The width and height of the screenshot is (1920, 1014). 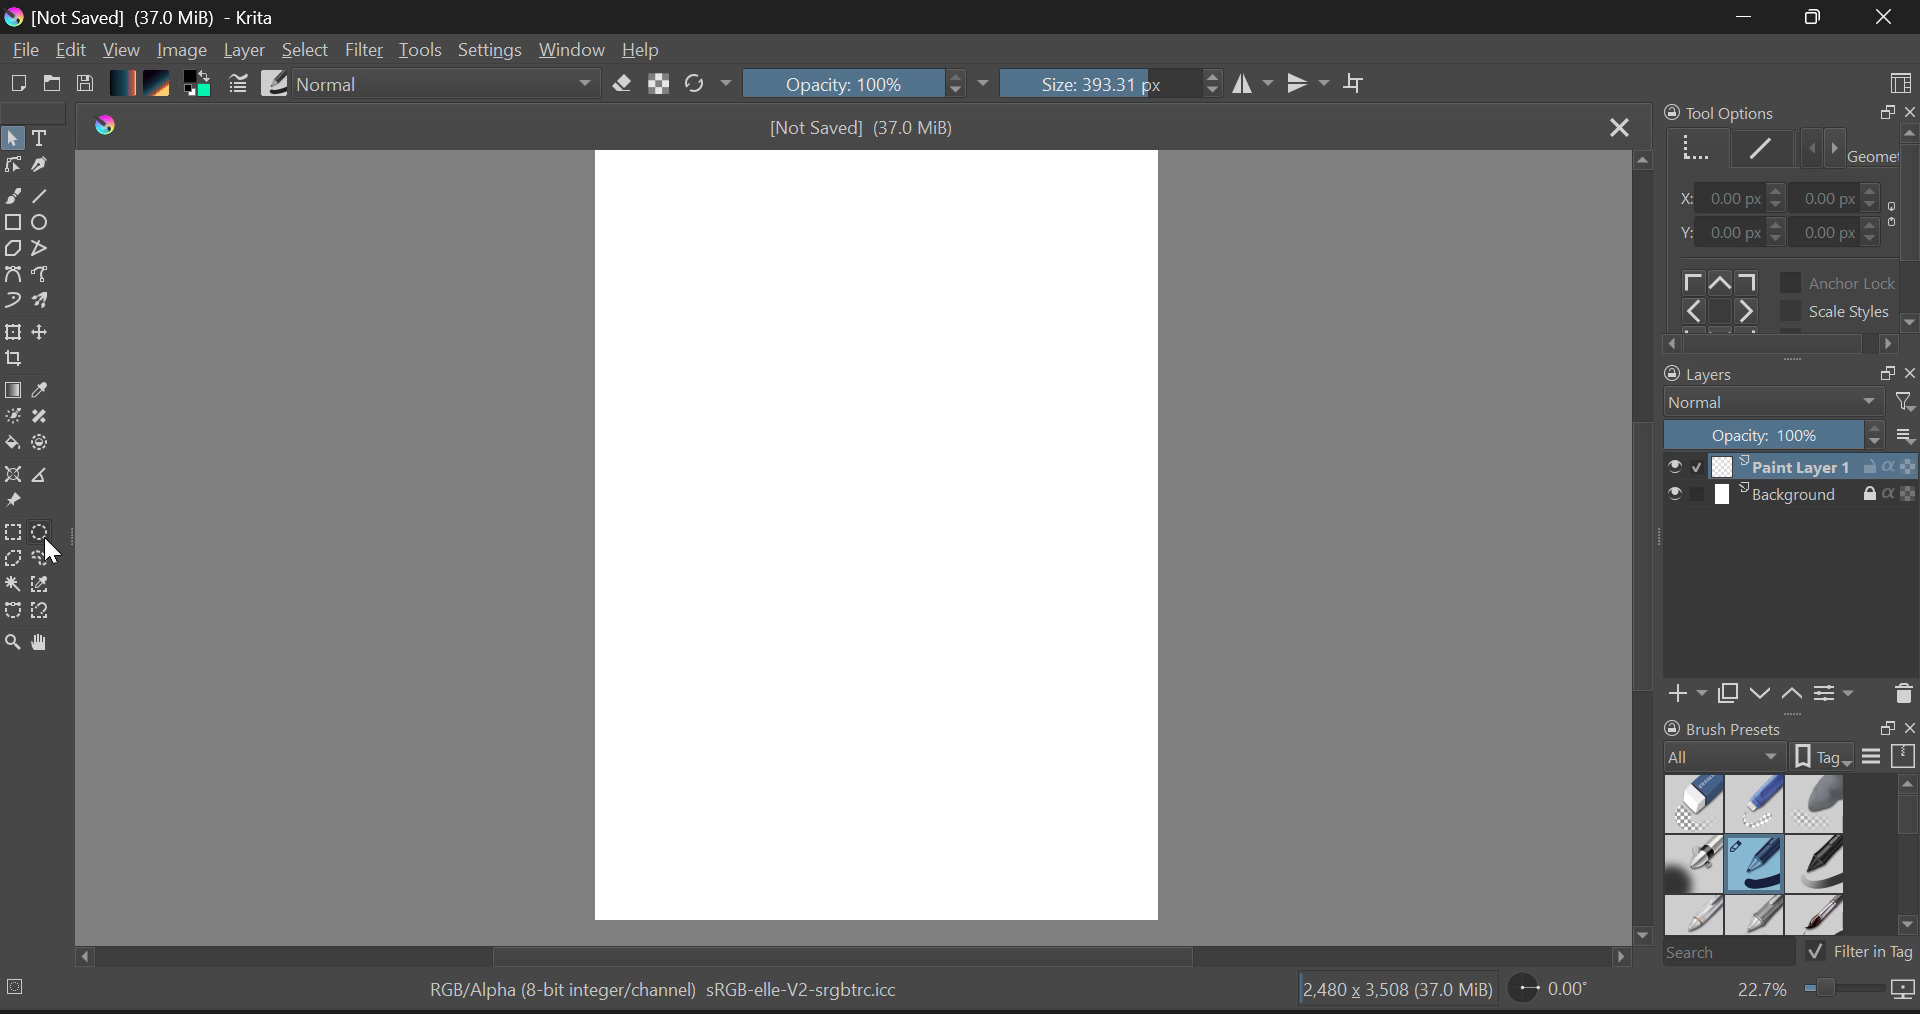 What do you see at coordinates (16, 332) in the screenshot?
I see `Transform Layers` at bounding box center [16, 332].